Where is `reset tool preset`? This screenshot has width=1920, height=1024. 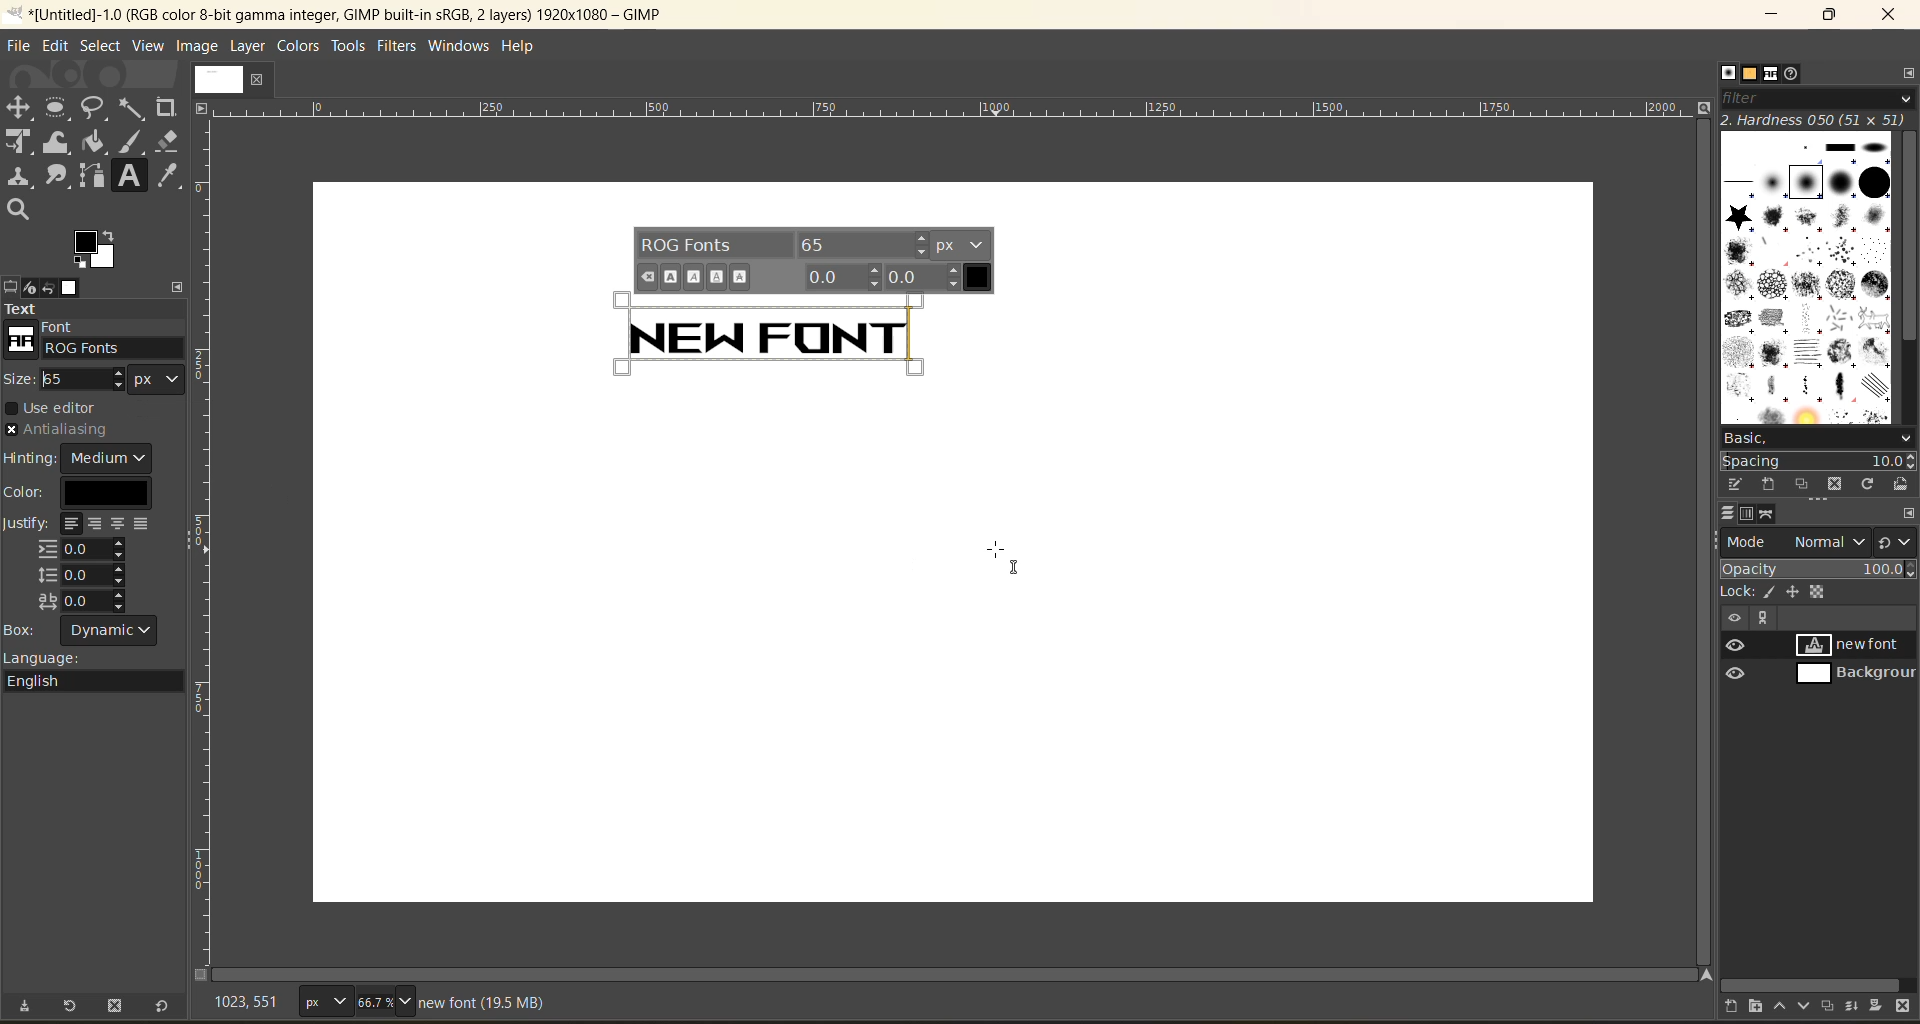
reset tool preset is located at coordinates (163, 1008).